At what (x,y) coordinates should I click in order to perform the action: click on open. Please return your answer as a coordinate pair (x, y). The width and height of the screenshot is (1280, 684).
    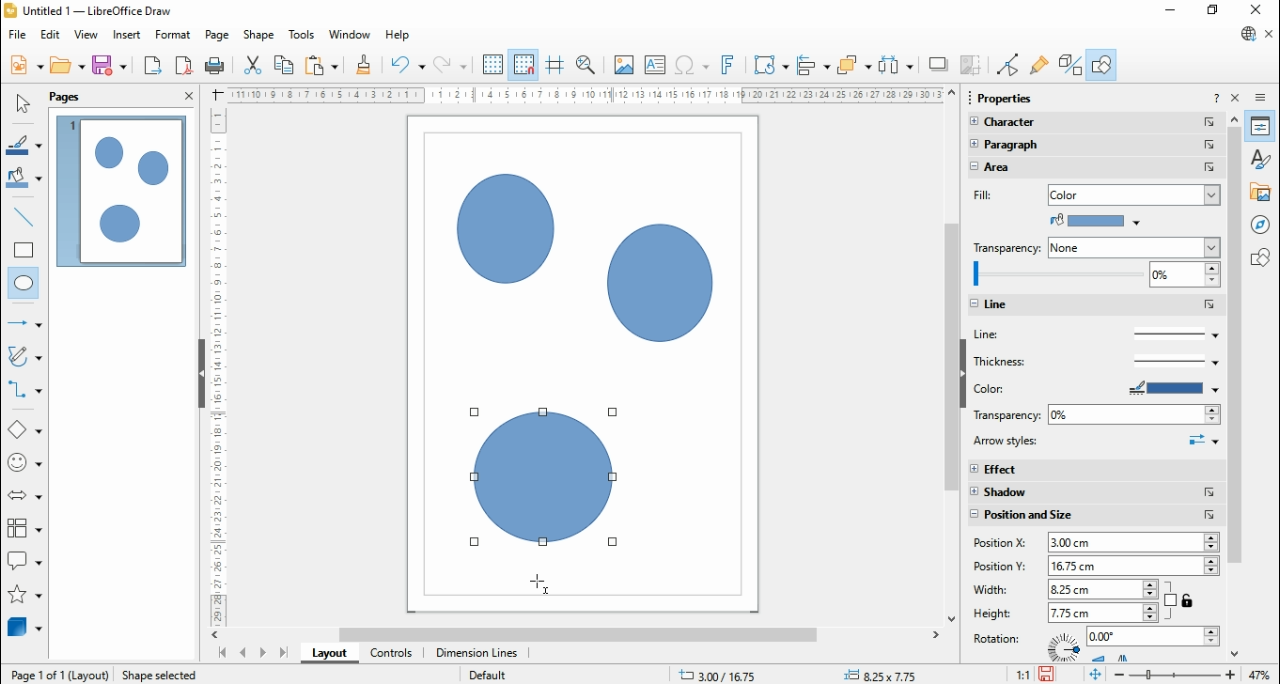
    Looking at the image, I should click on (67, 65).